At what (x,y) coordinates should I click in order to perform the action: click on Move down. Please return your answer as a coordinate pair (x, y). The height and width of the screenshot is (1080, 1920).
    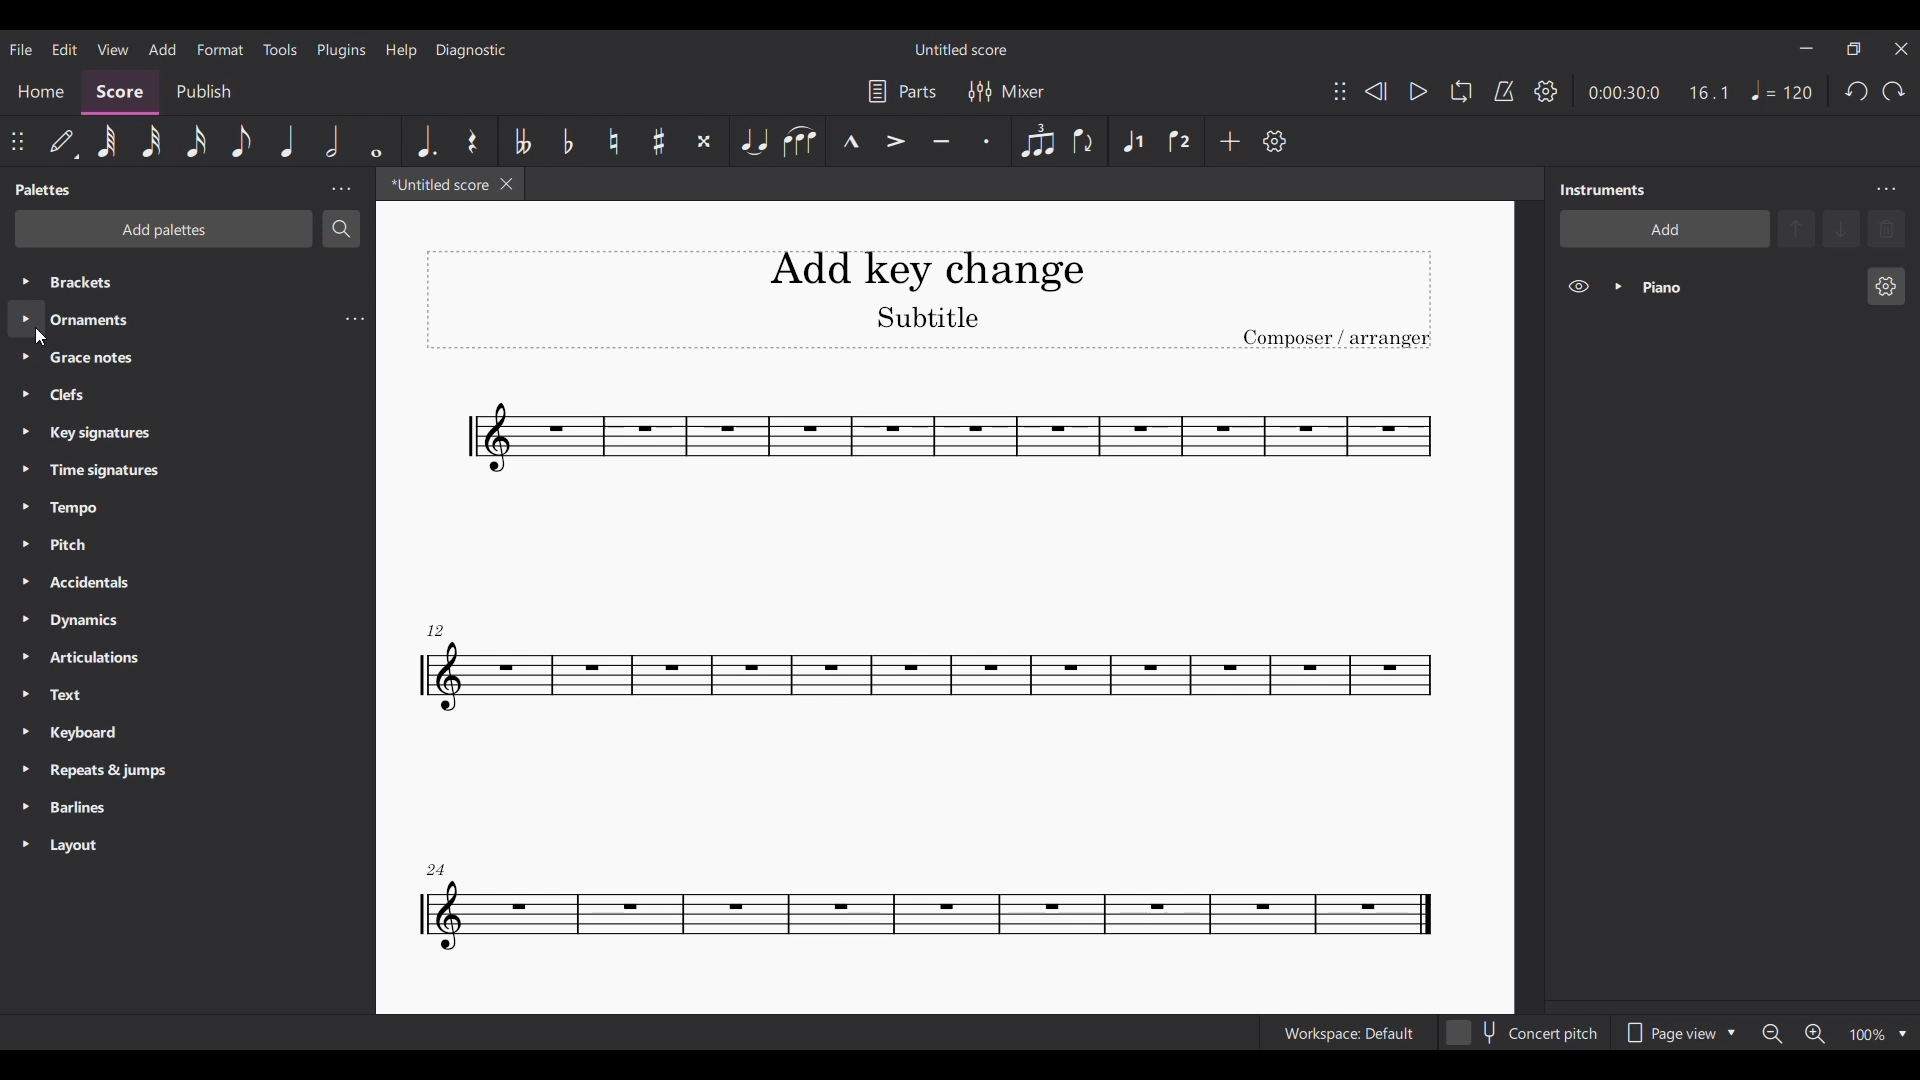
    Looking at the image, I should click on (1841, 229).